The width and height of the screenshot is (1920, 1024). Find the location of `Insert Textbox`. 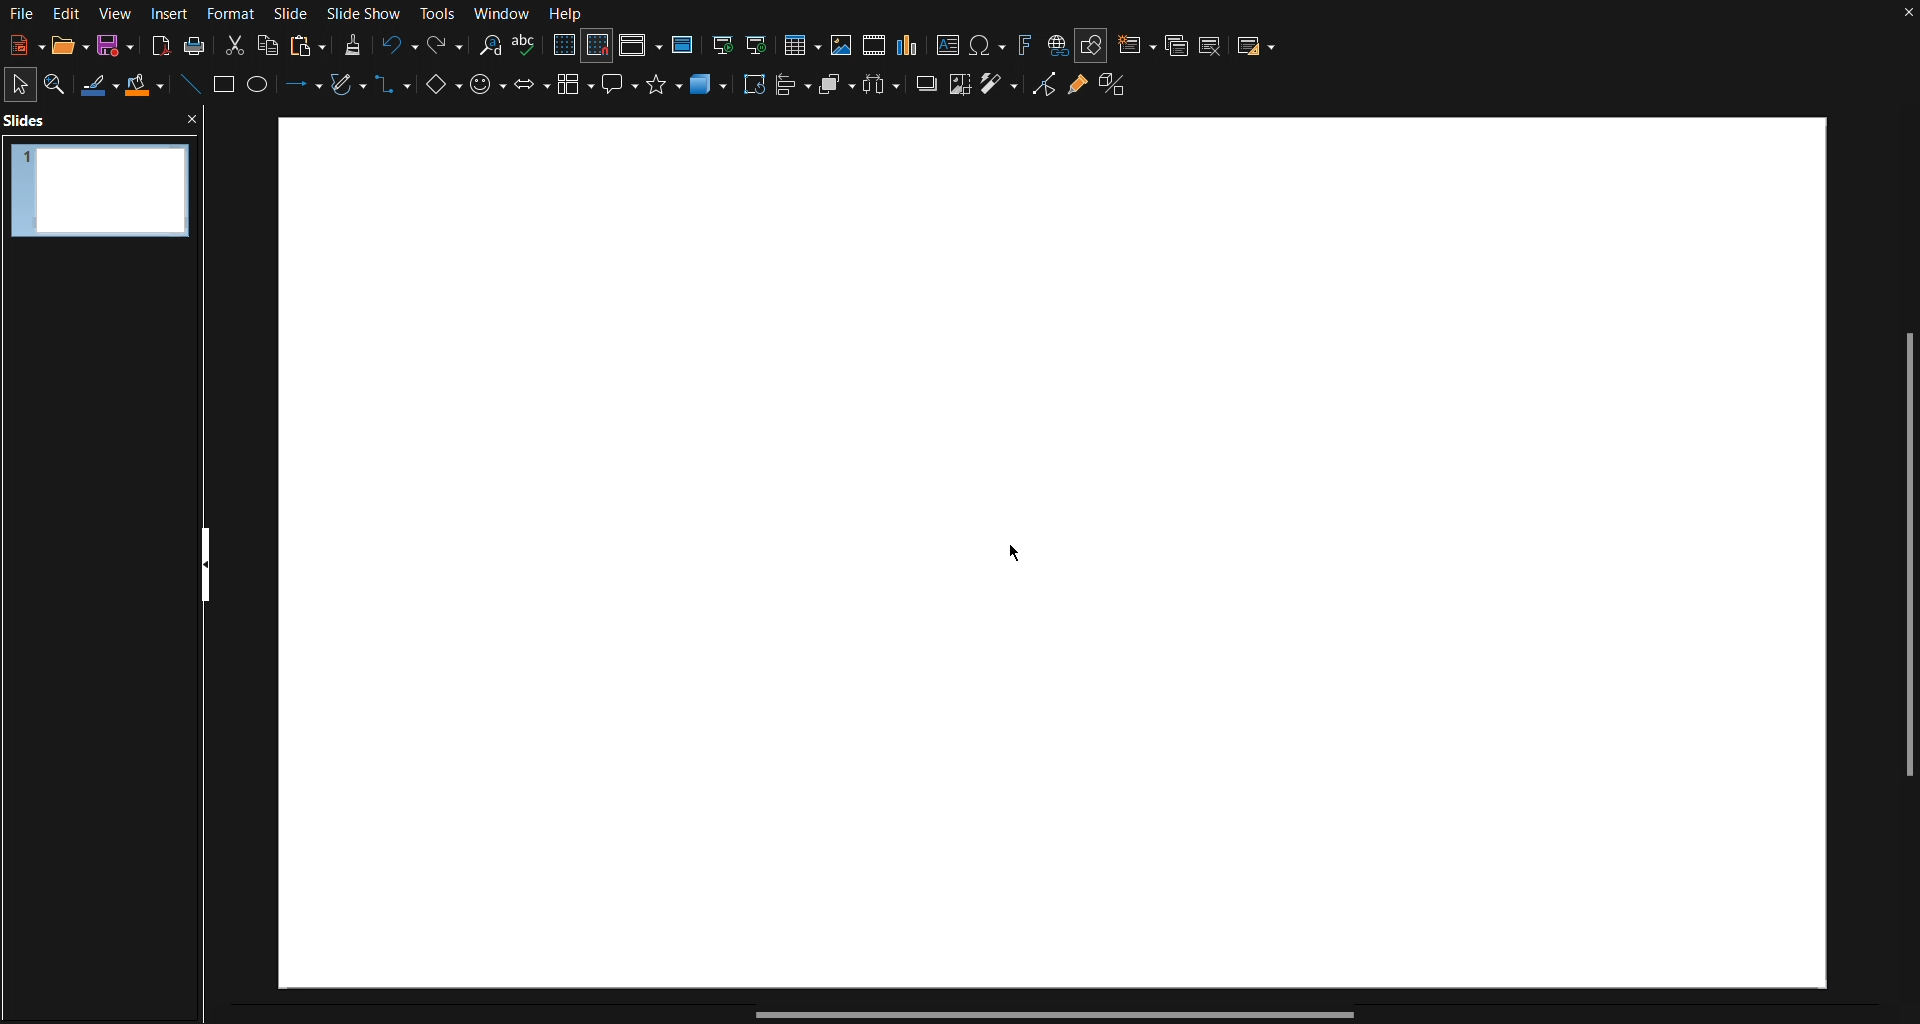

Insert Textbox is located at coordinates (949, 44).